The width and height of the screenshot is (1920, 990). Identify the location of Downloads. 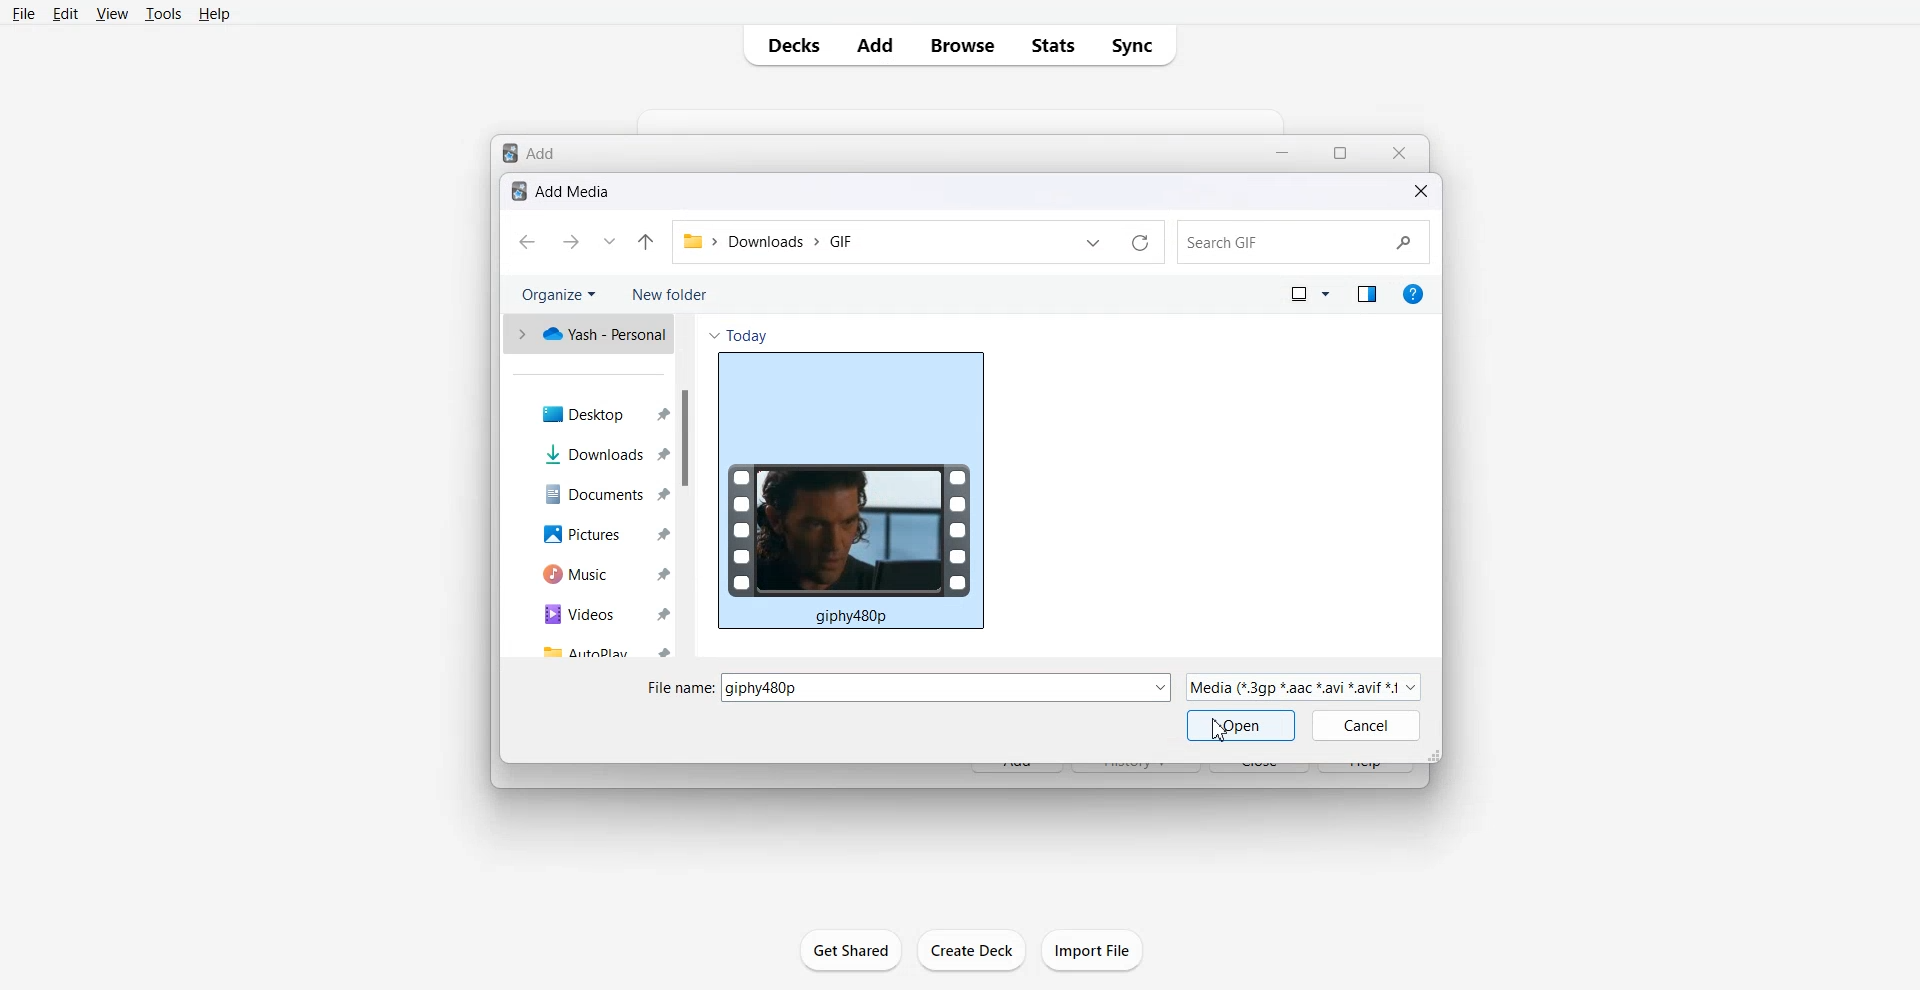
(595, 454).